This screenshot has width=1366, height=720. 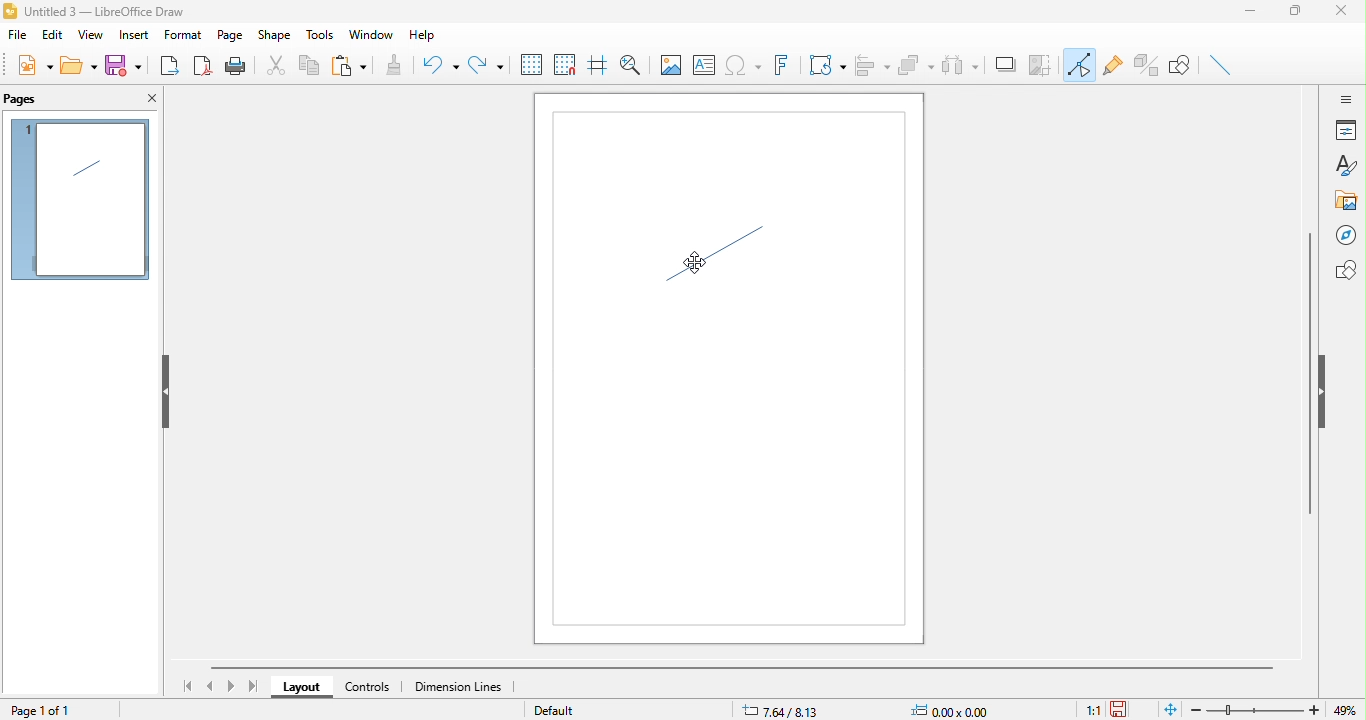 I want to click on dimension line, so click(x=468, y=687).